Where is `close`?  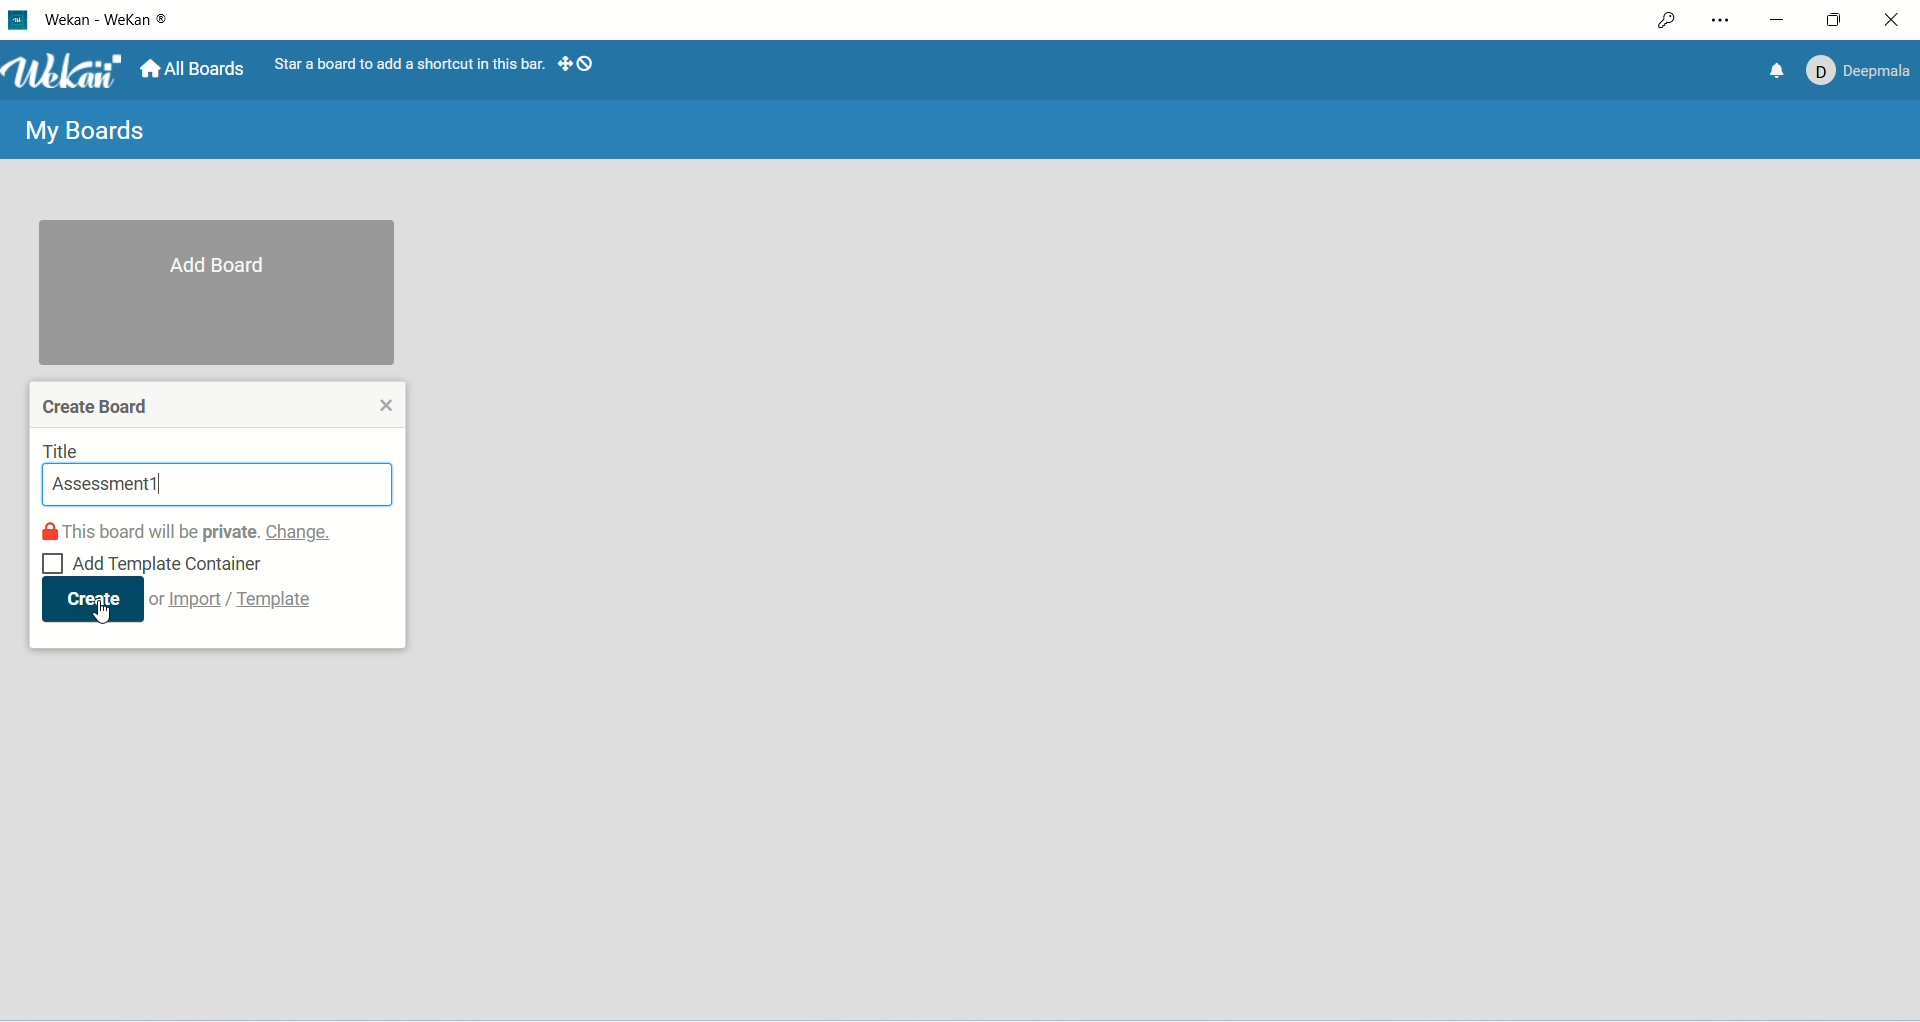 close is located at coordinates (386, 404).